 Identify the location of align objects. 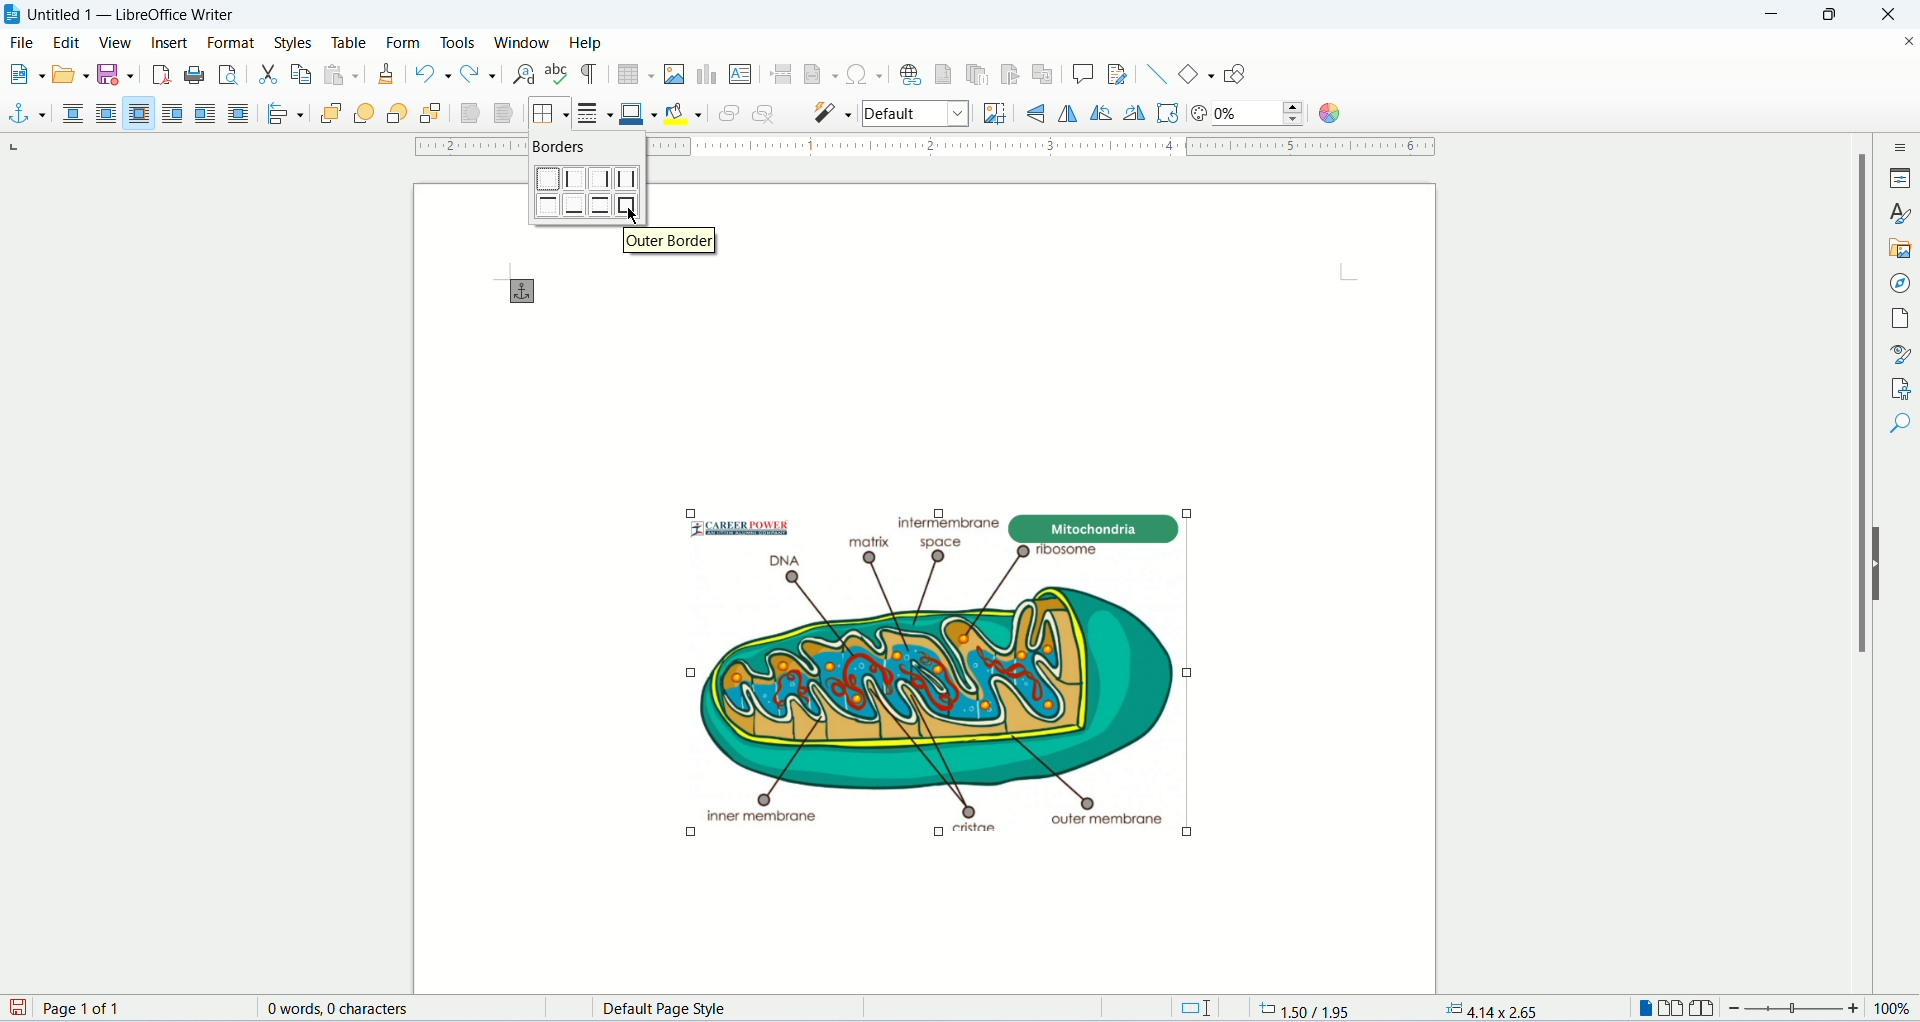
(283, 116).